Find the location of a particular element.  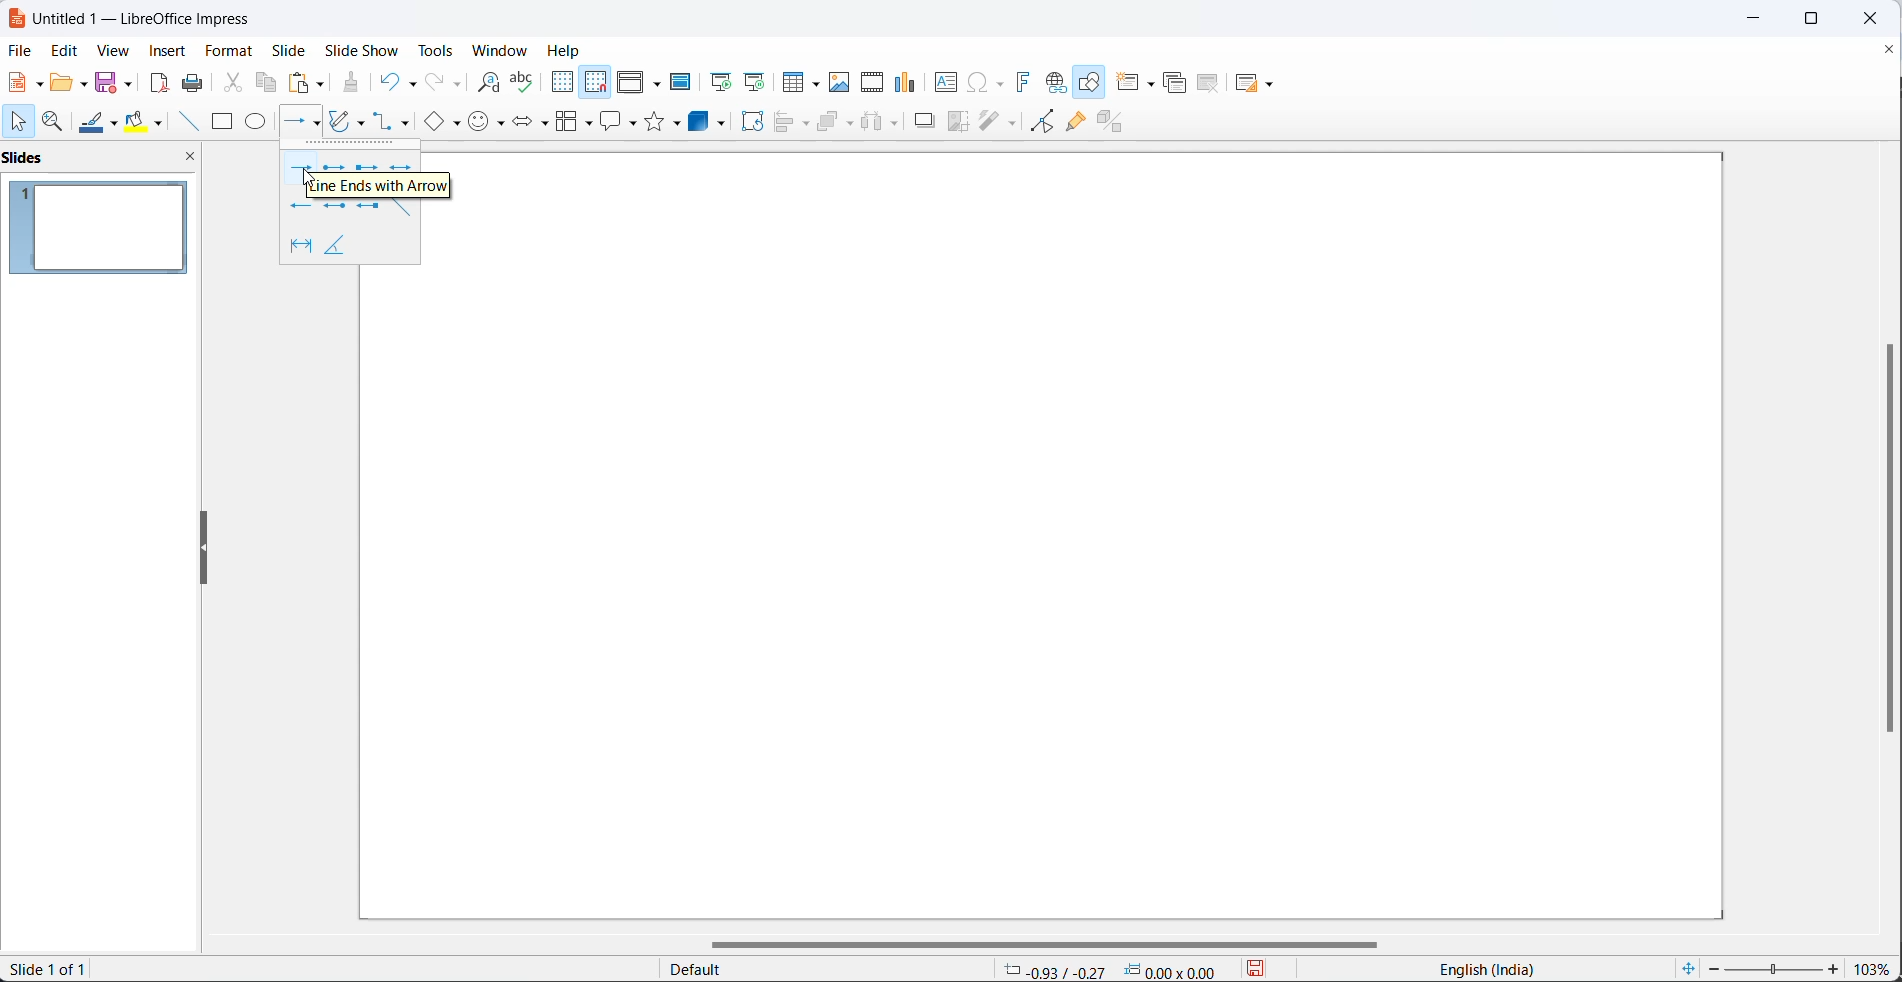

scroll bar is located at coordinates (1059, 940).